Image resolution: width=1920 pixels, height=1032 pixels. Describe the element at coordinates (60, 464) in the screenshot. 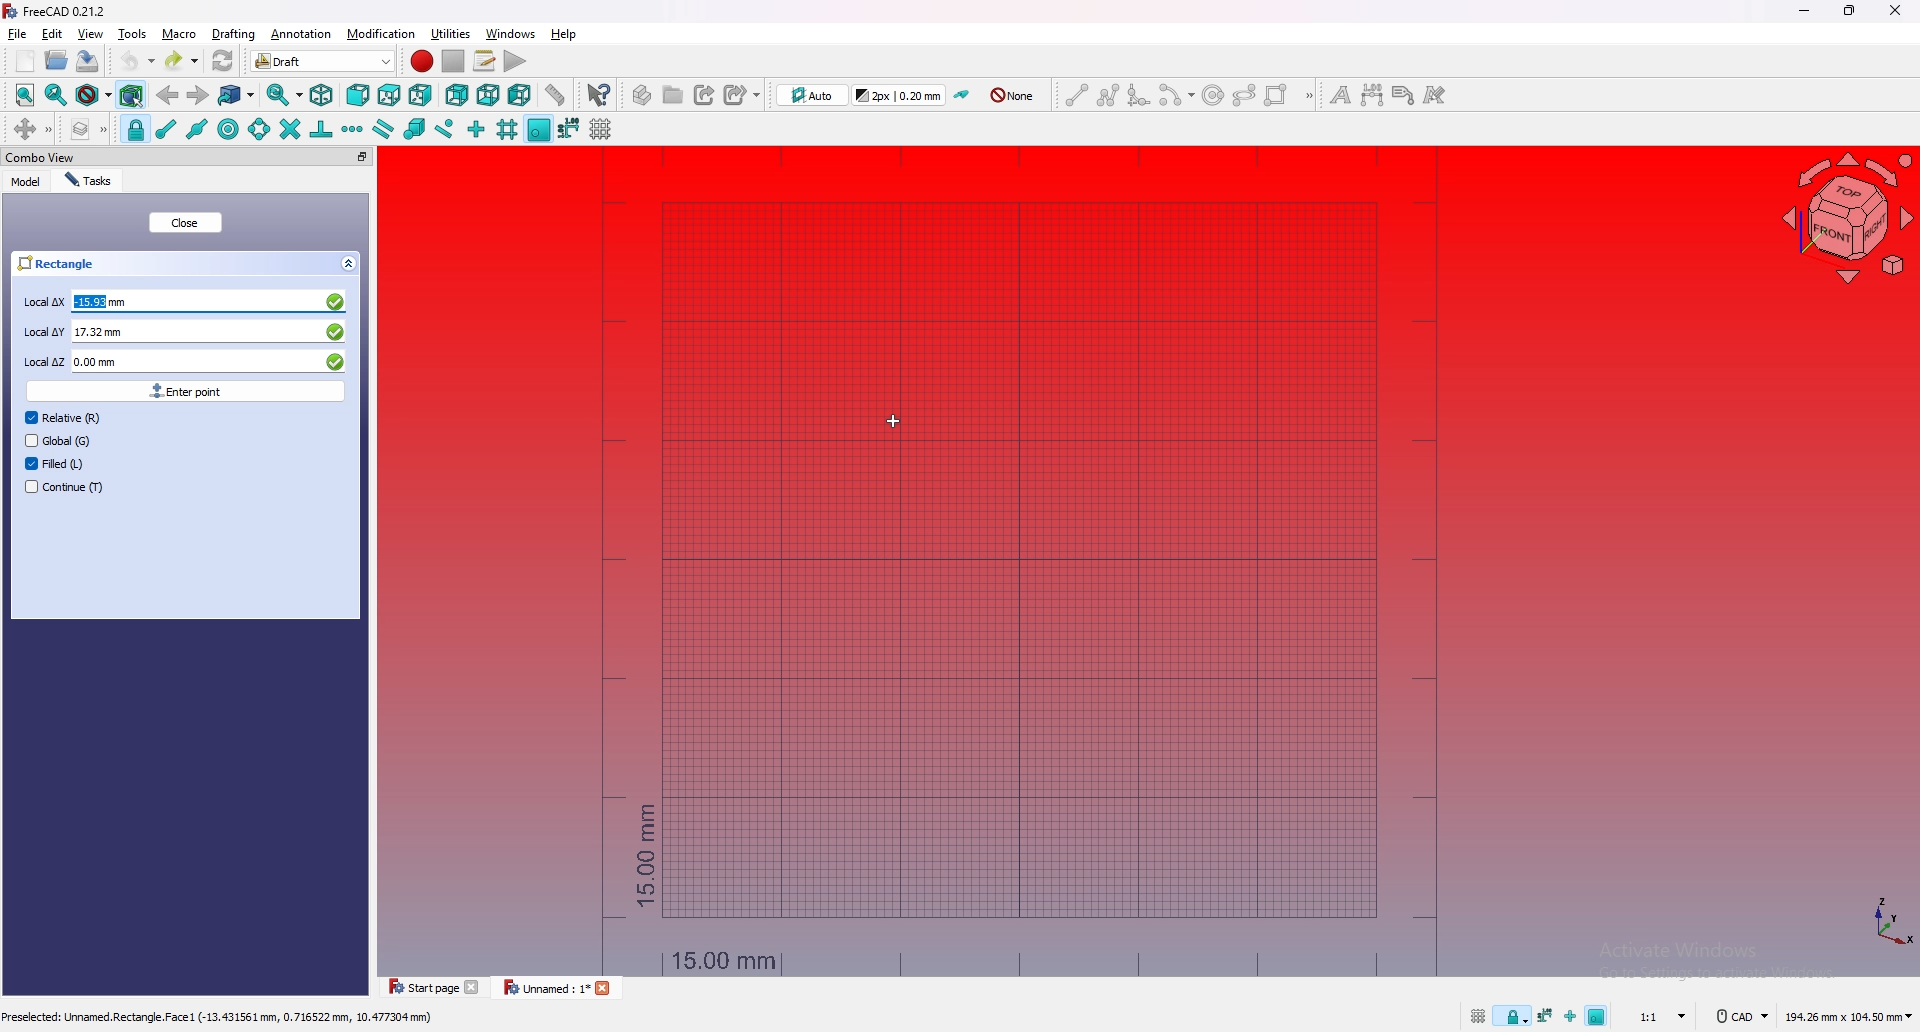

I see `filed (L)` at that location.